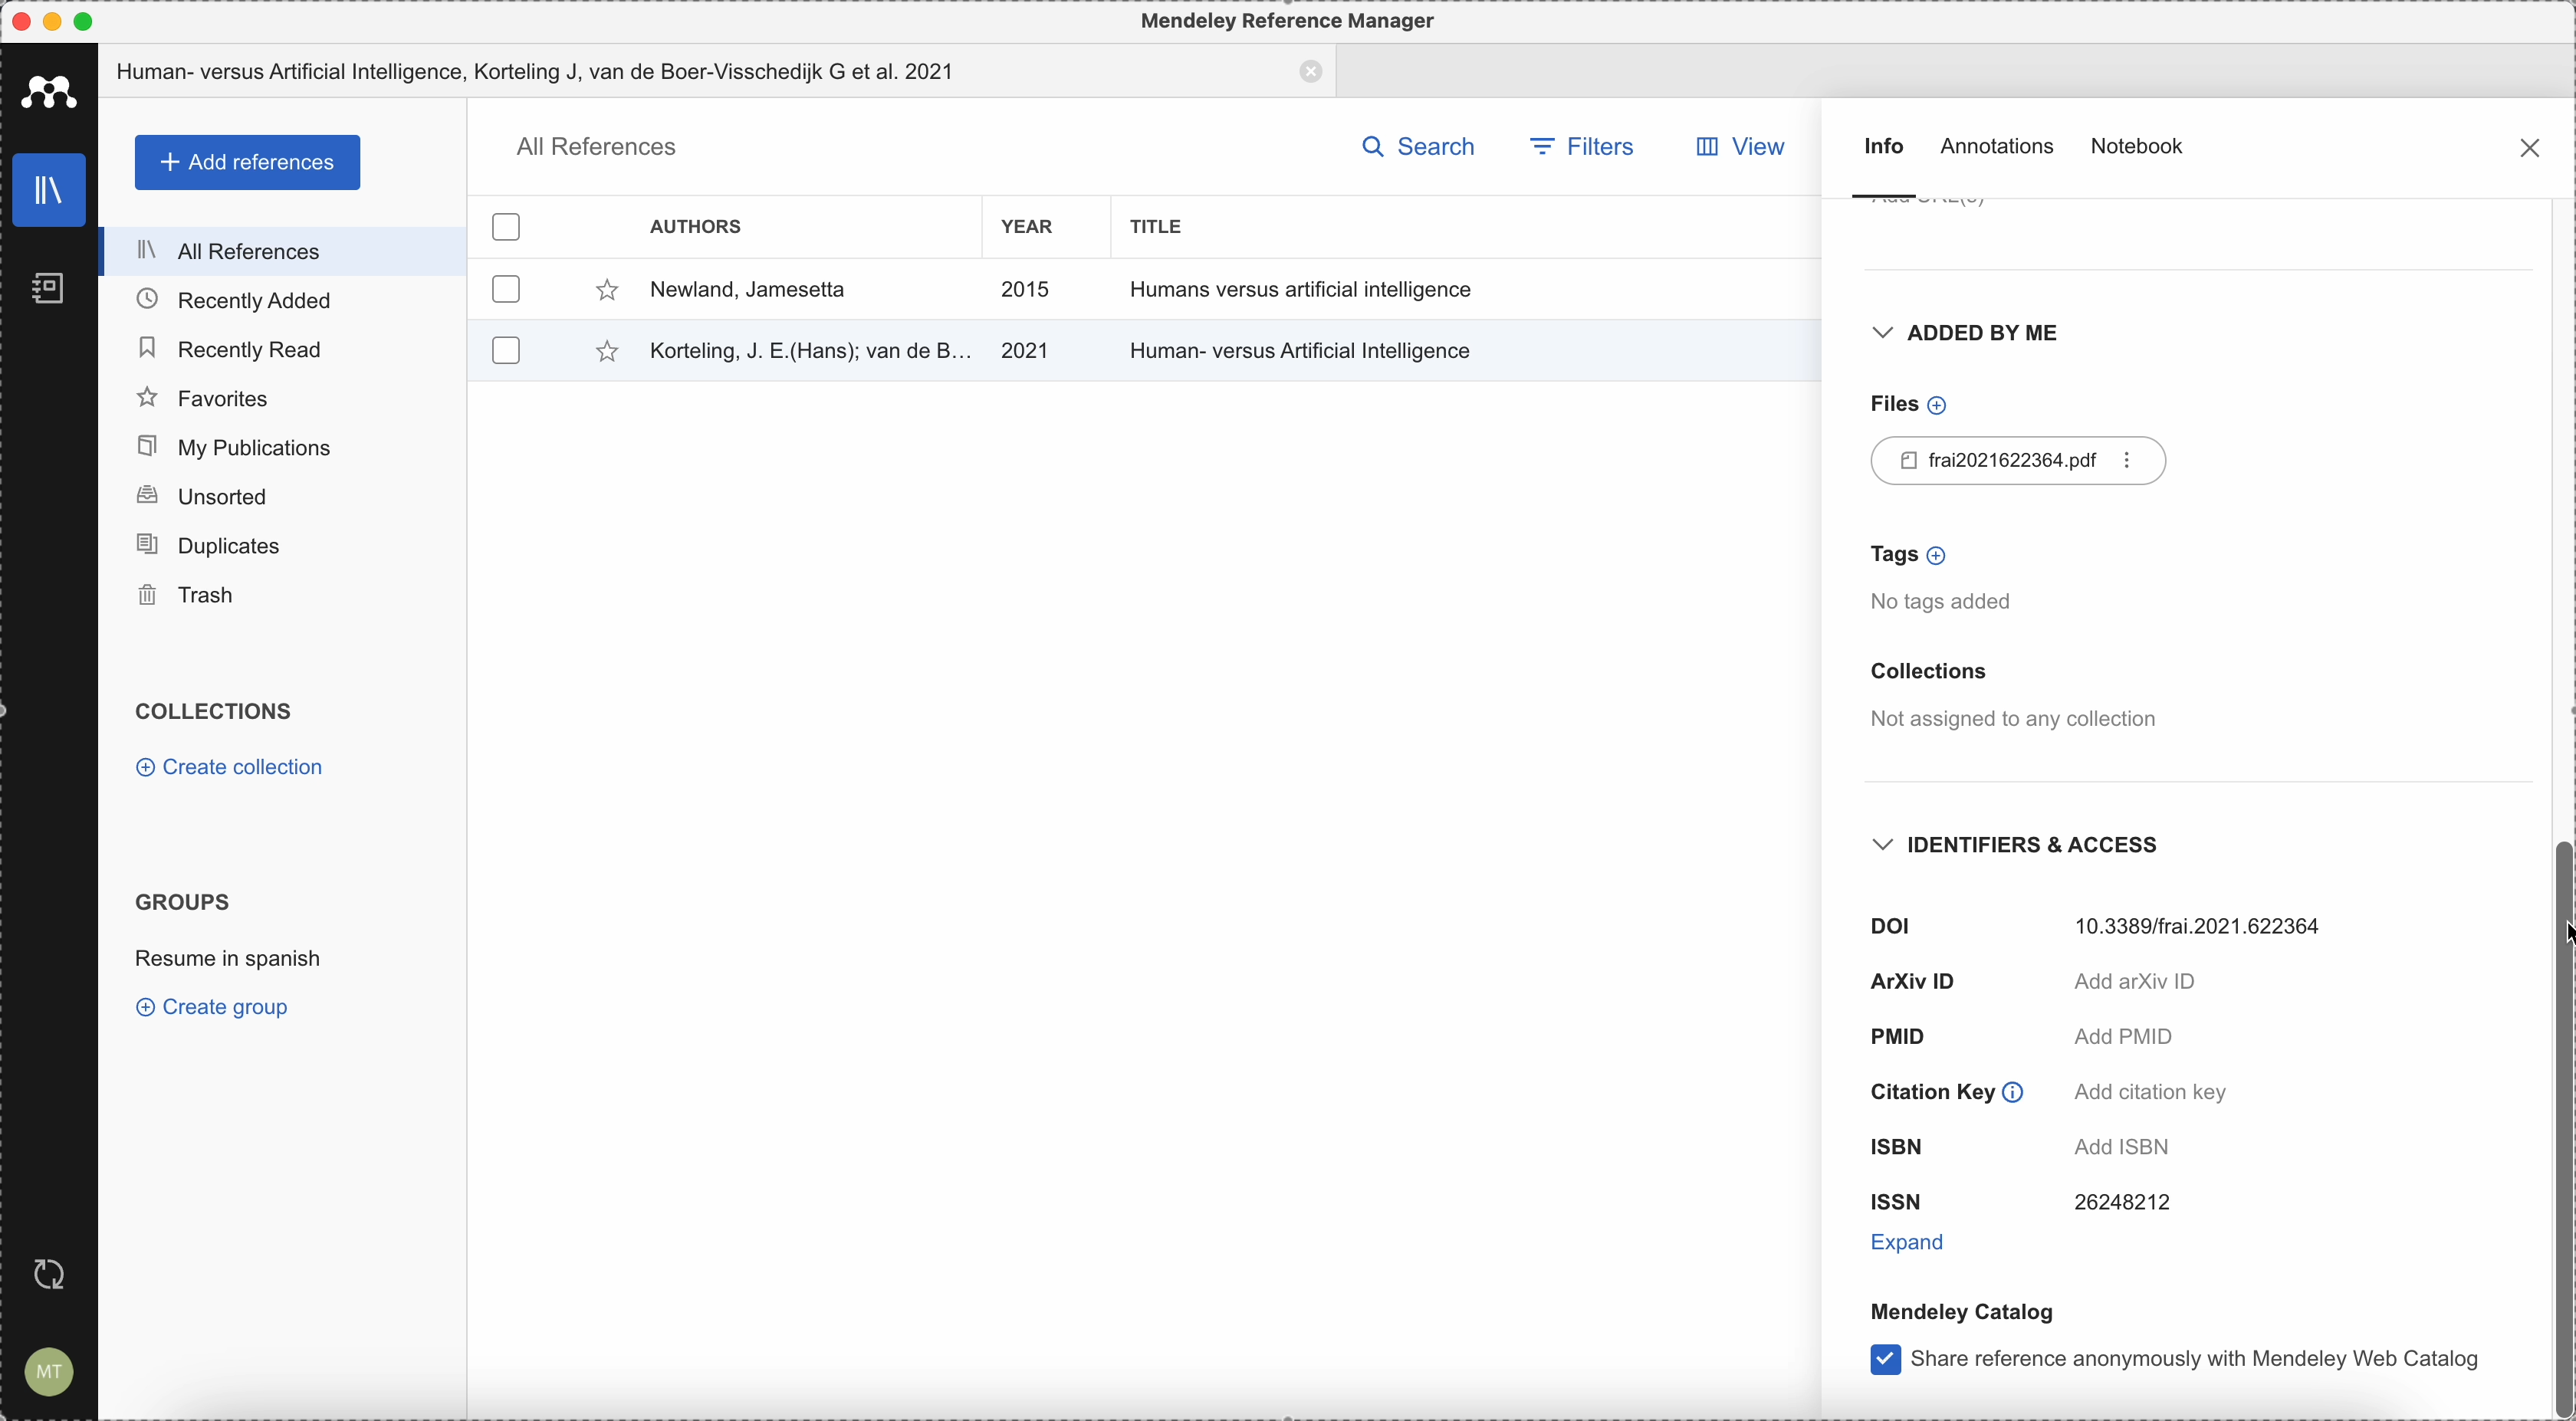  I want to click on create collection, so click(229, 768).